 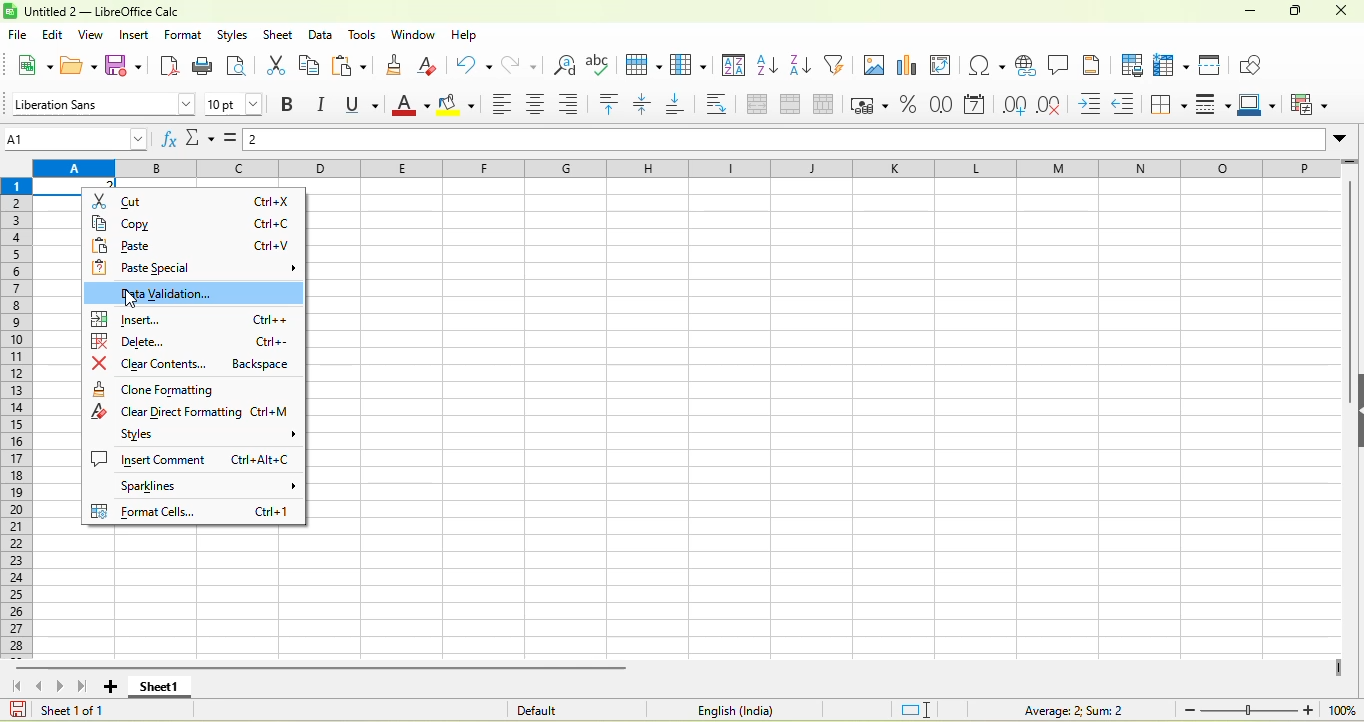 I want to click on selected cell, so click(x=78, y=186).